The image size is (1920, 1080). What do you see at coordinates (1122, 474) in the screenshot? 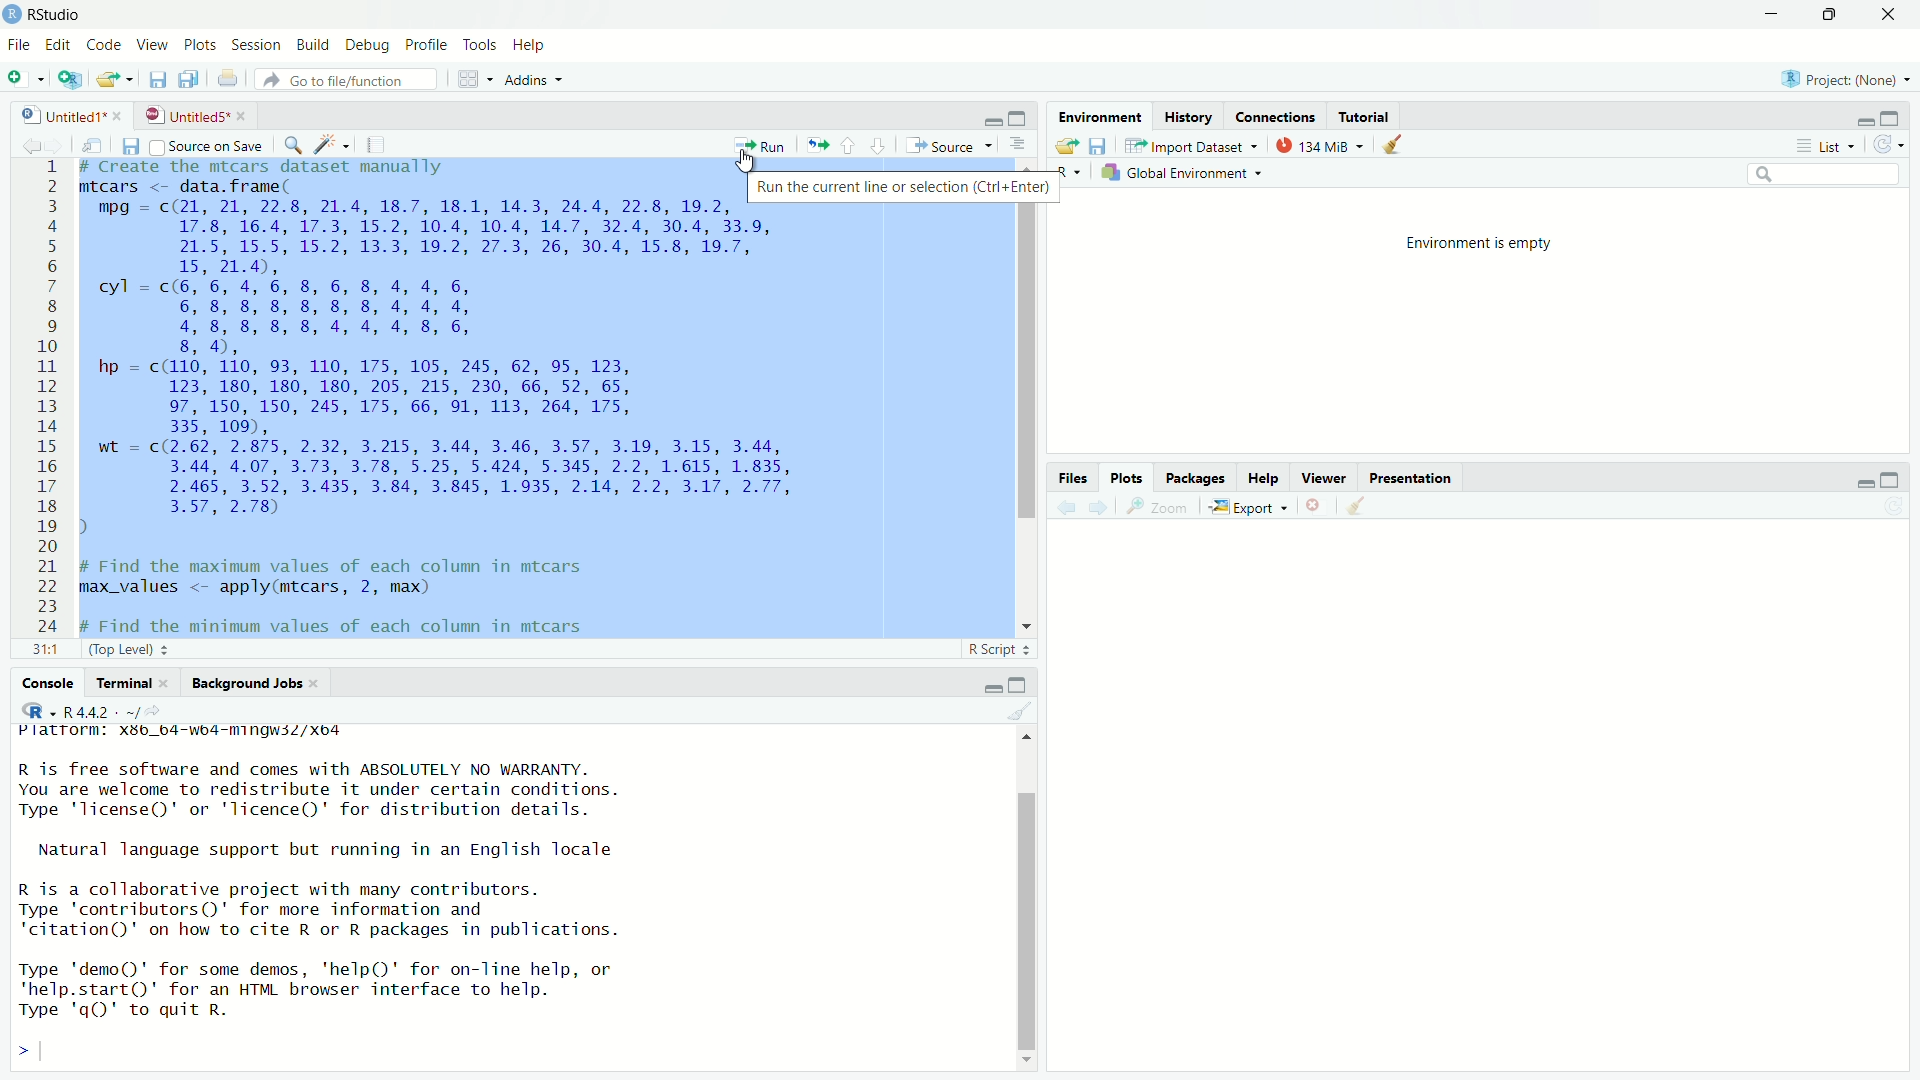
I see `Plots` at bounding box center [1122, 474].